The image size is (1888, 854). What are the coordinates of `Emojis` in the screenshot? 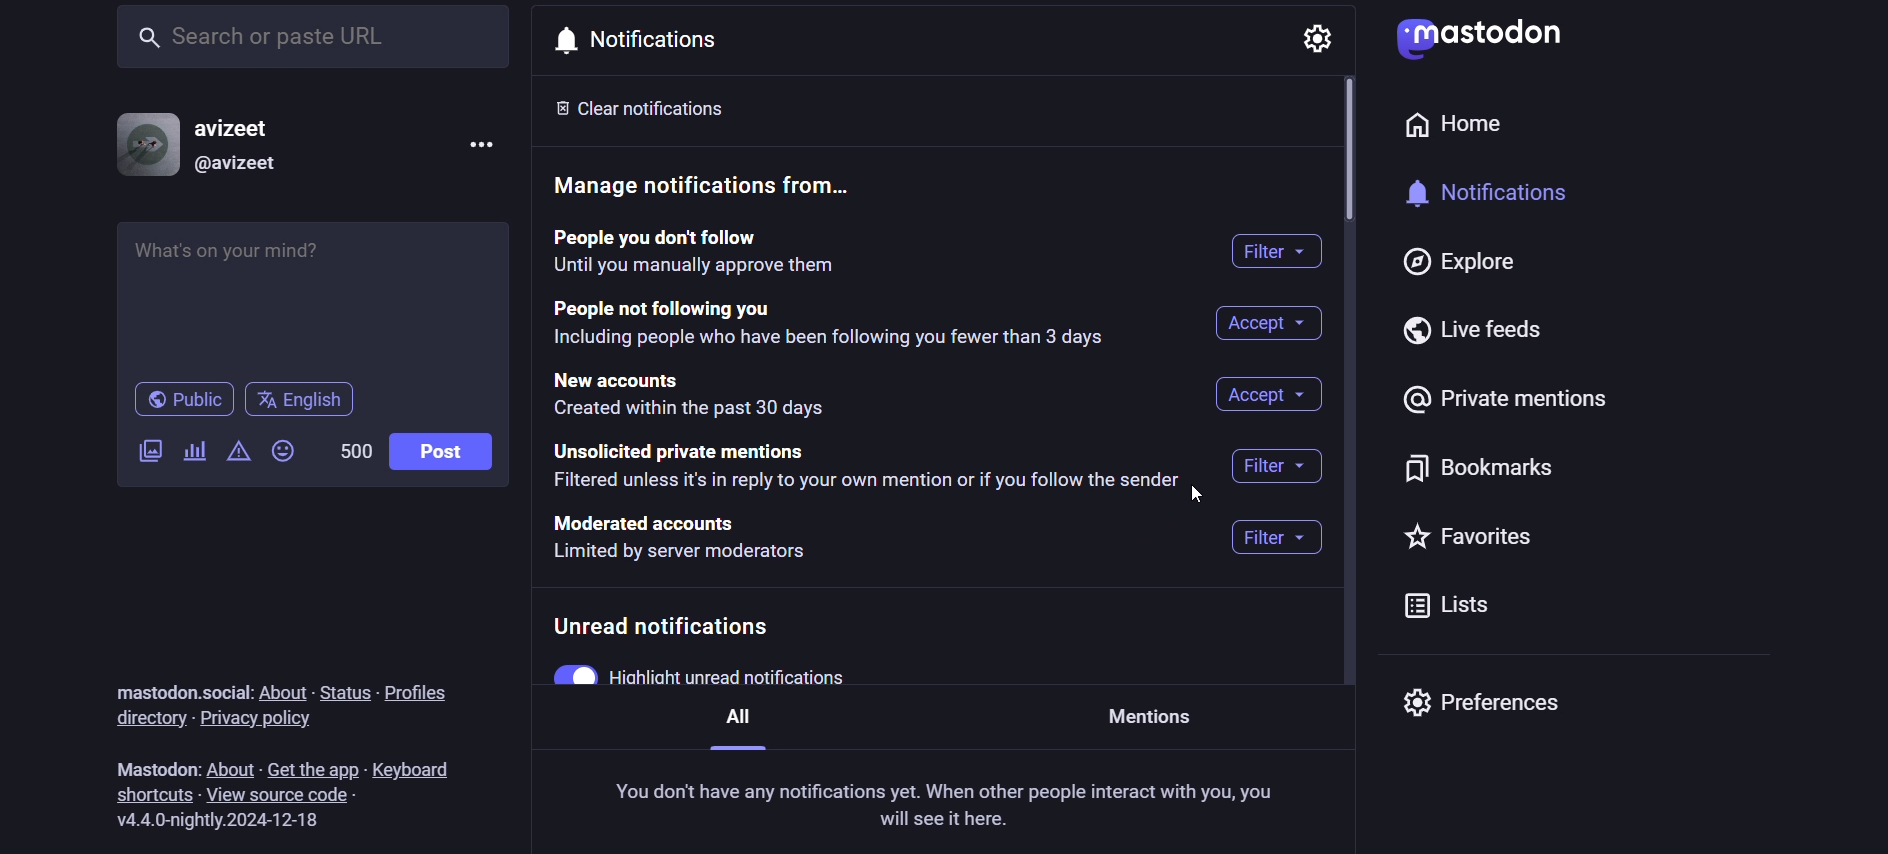 It's located at (281, 450).